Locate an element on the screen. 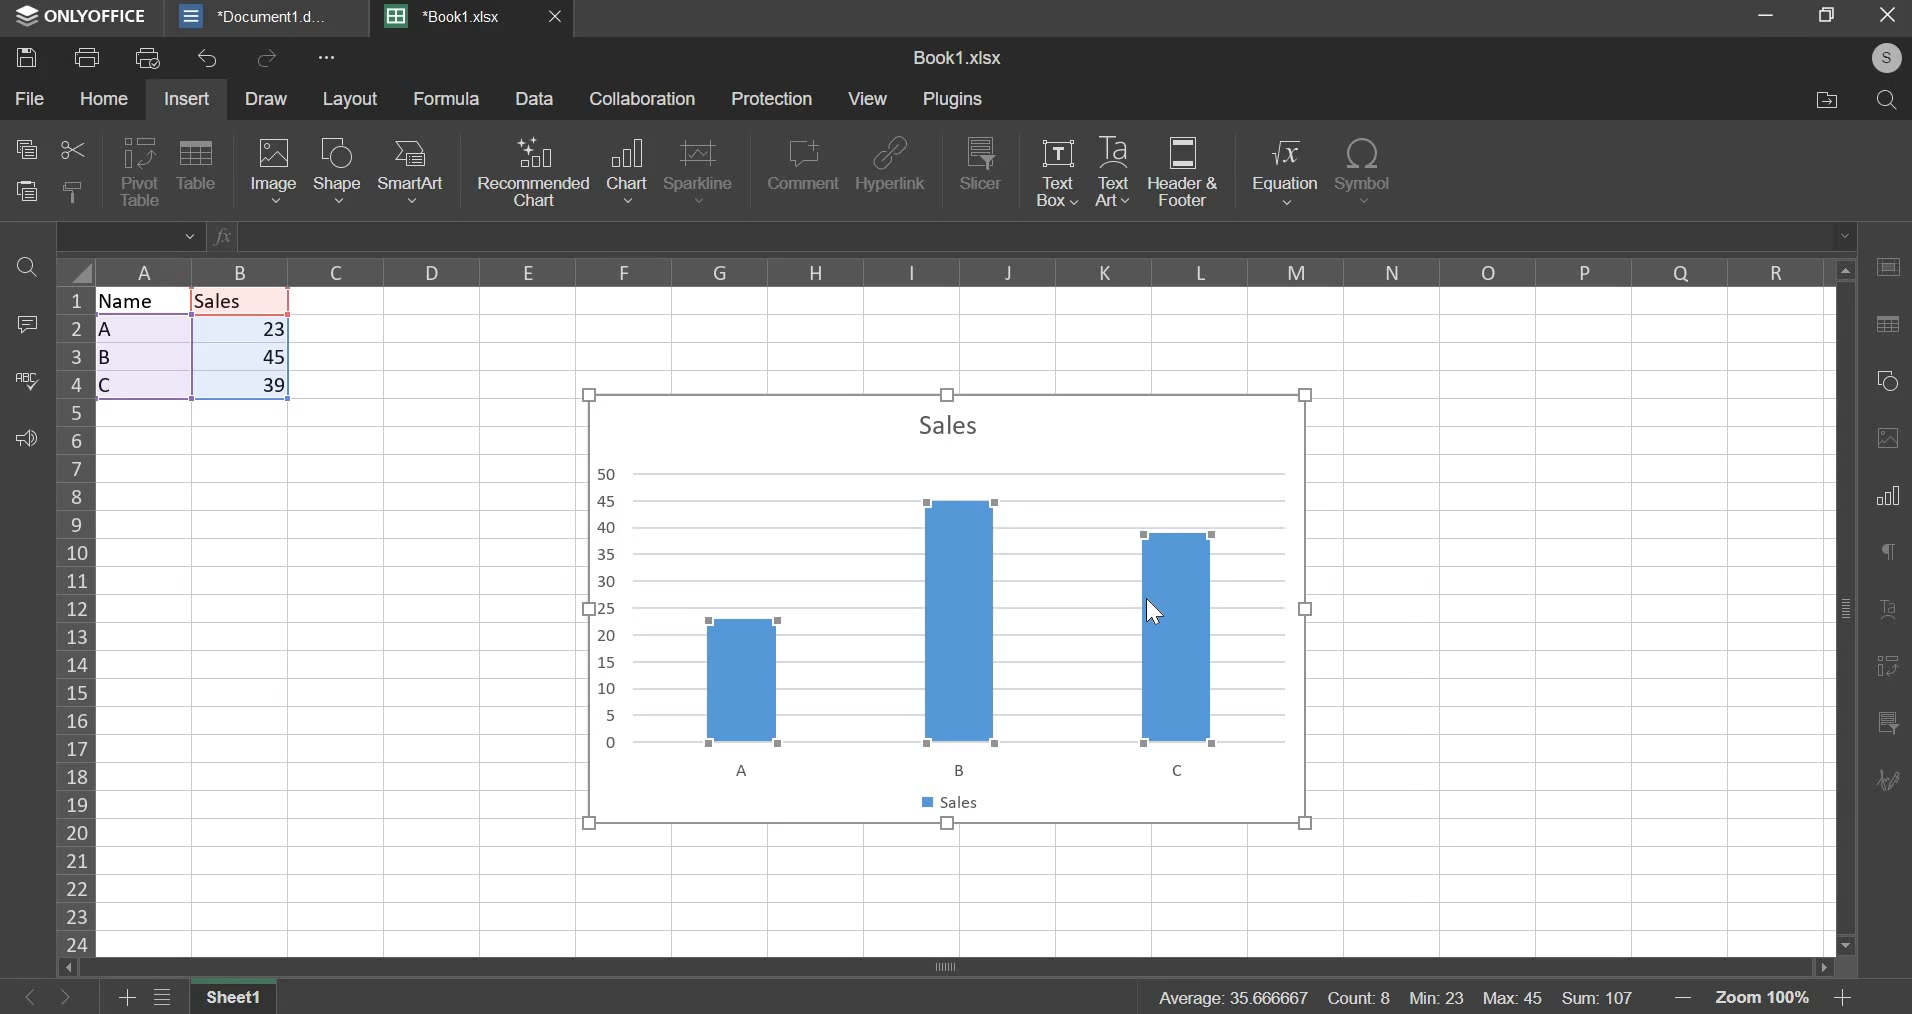  comment is located at coordinates (30, 328).